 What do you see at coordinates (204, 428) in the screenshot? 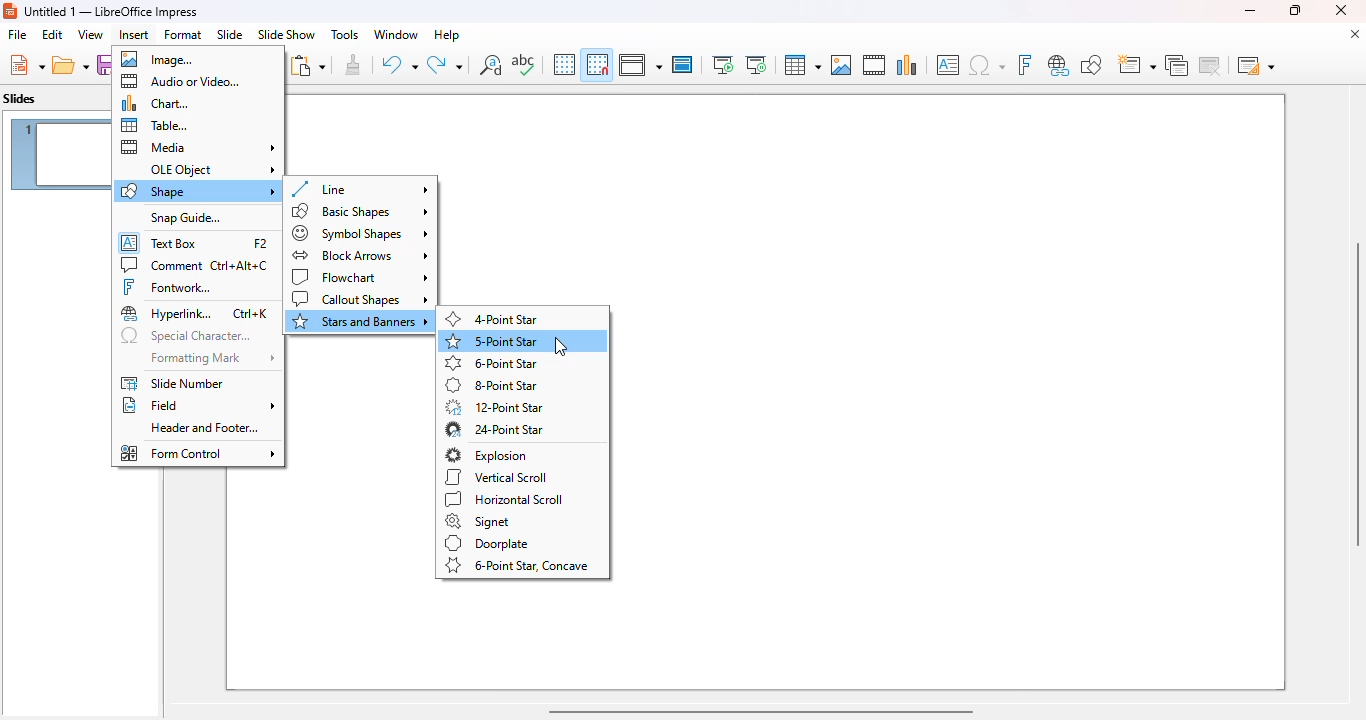
I see `header and footer` at bounding box center [204, 428].